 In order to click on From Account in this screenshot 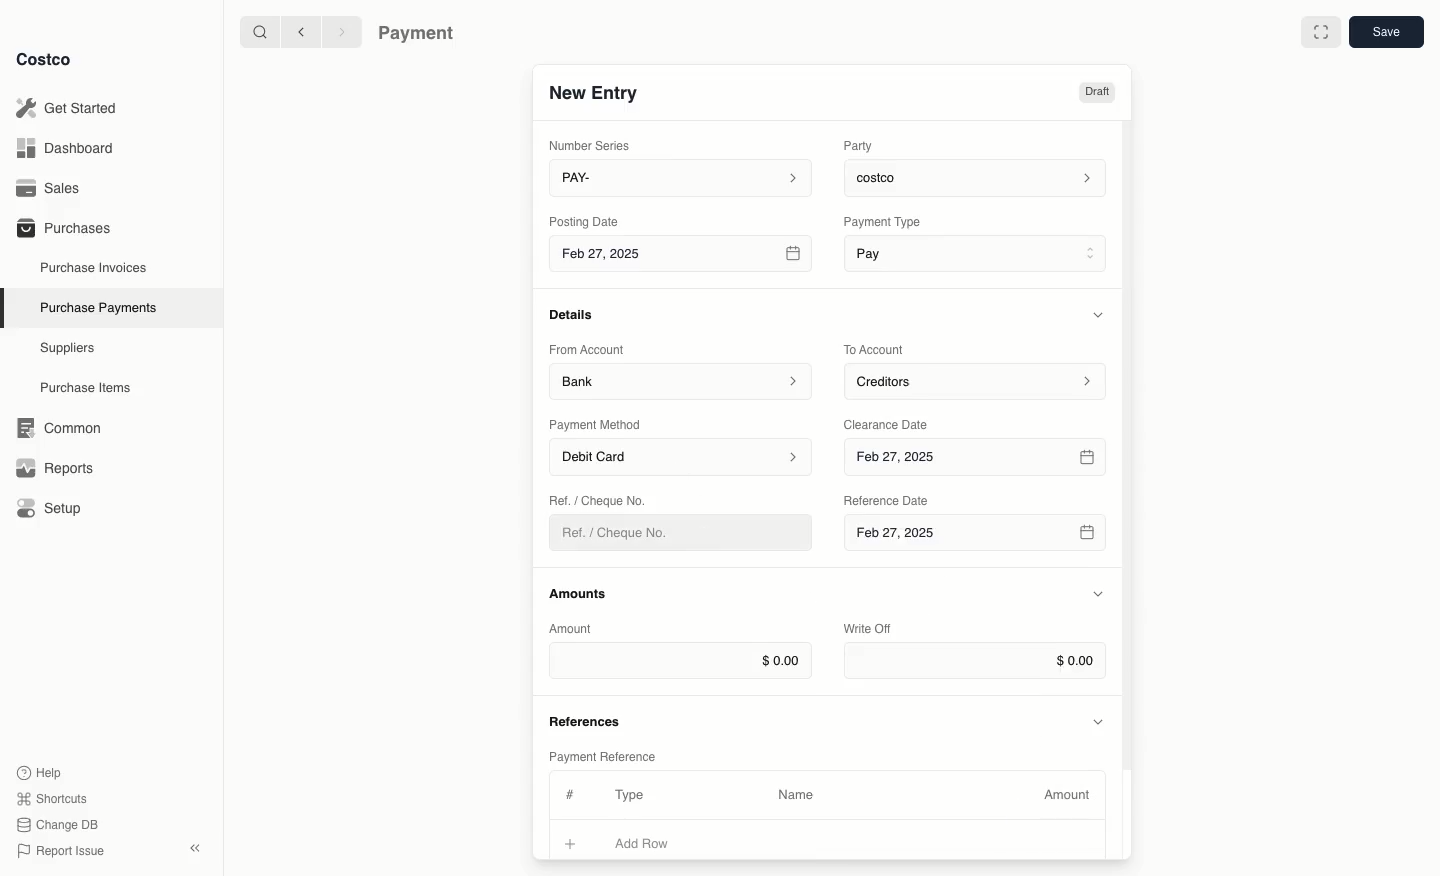, I will do `click(587, 349)`.